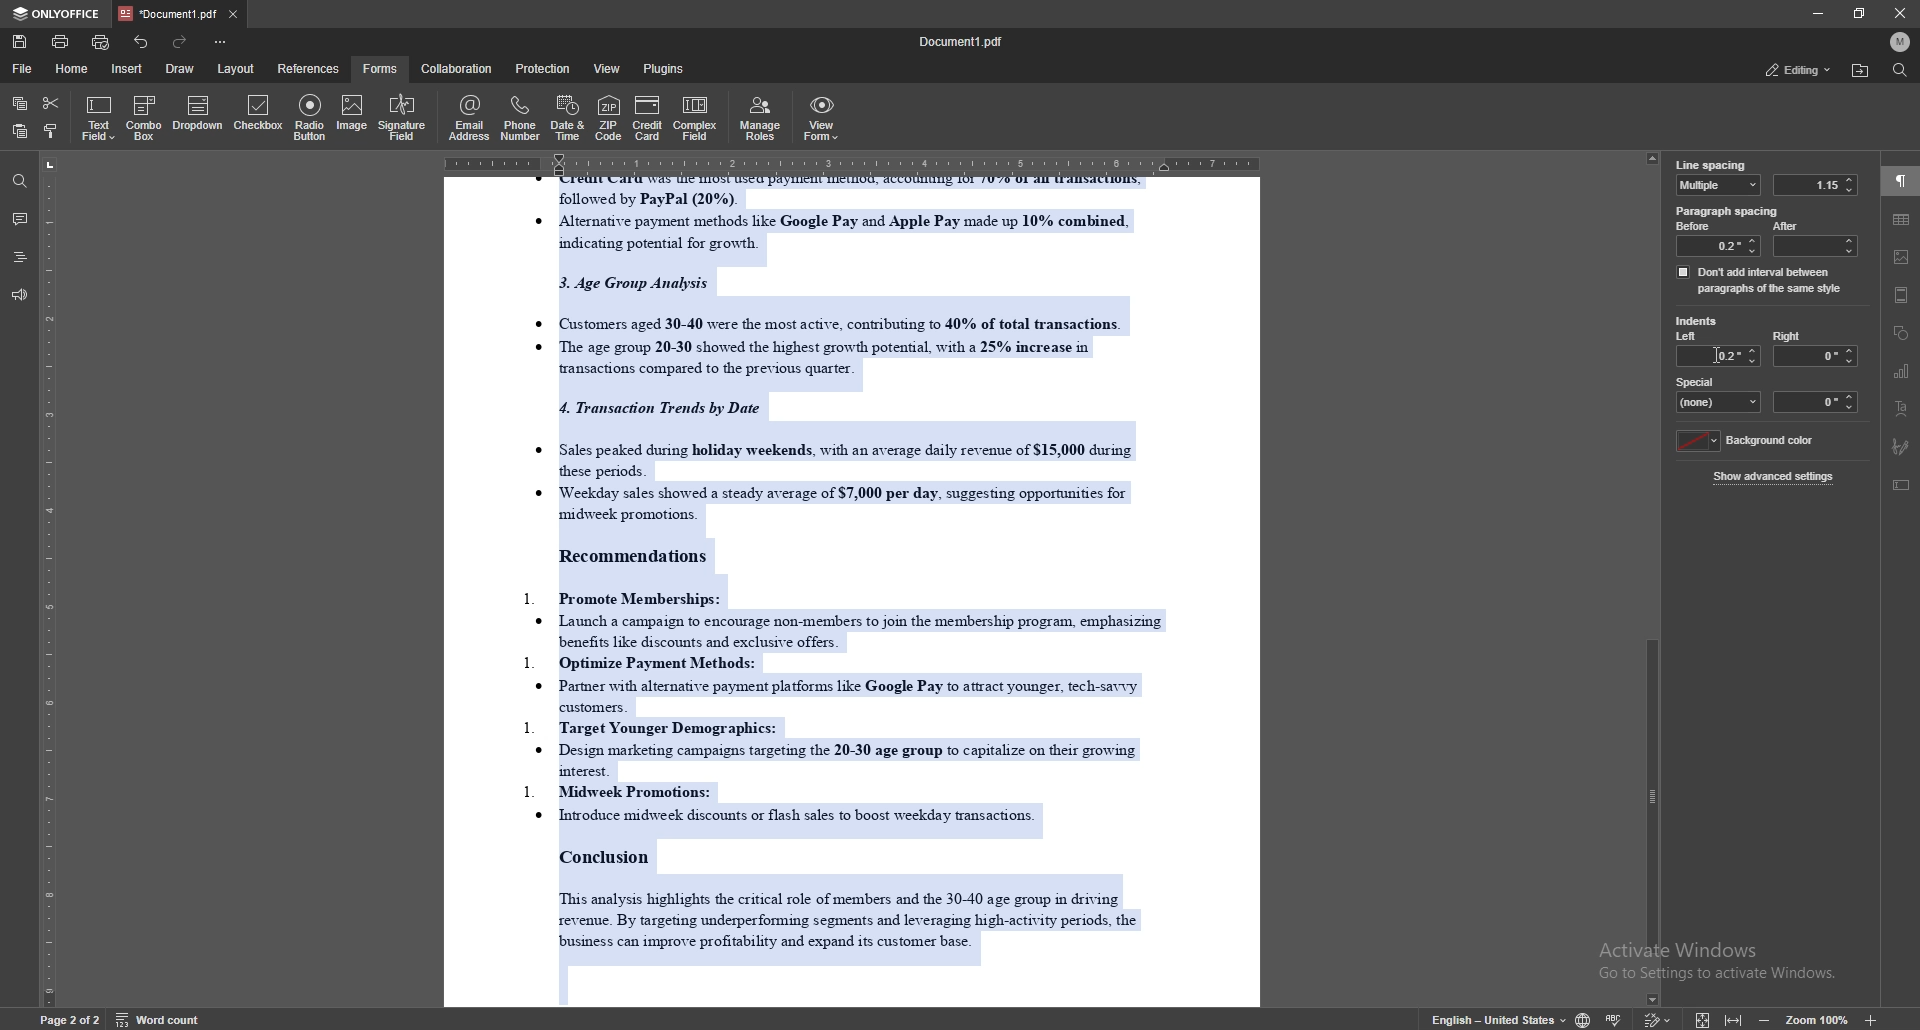  Describe the element at coordinates (310, 68) in the screenshot. I see `references` at that location.